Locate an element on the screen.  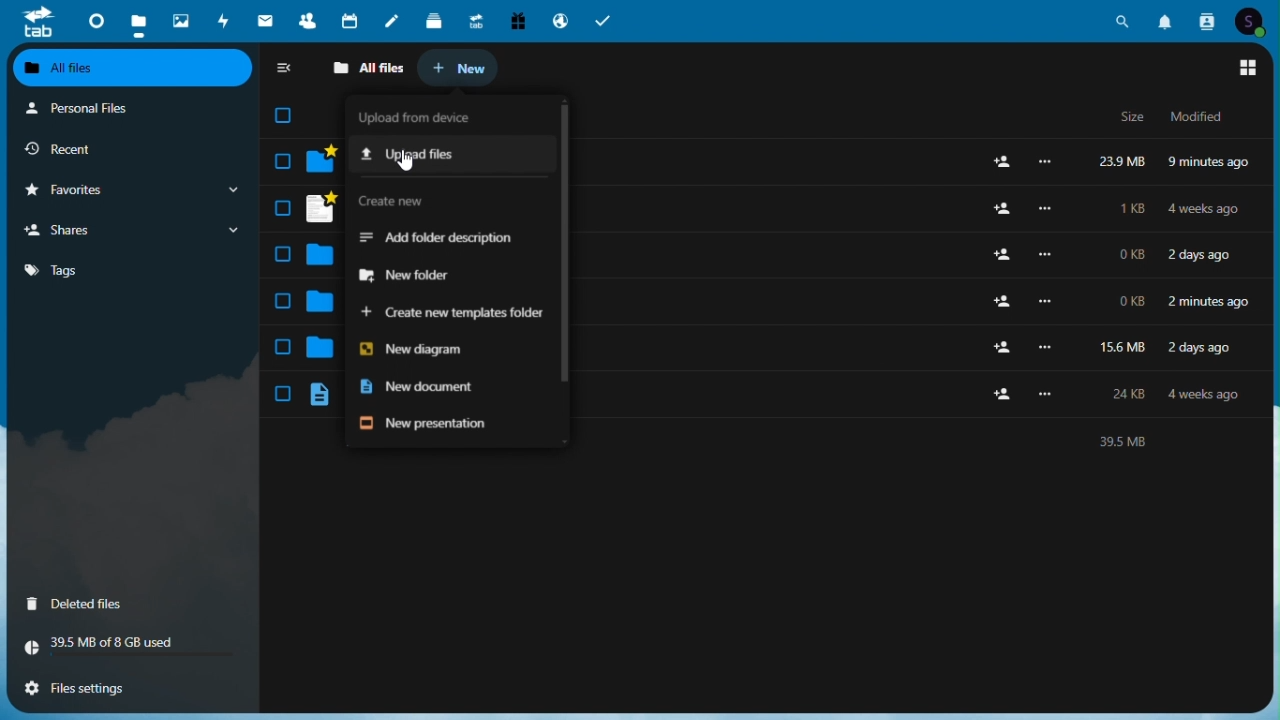
upgrade is located at coordinates (474, 19).